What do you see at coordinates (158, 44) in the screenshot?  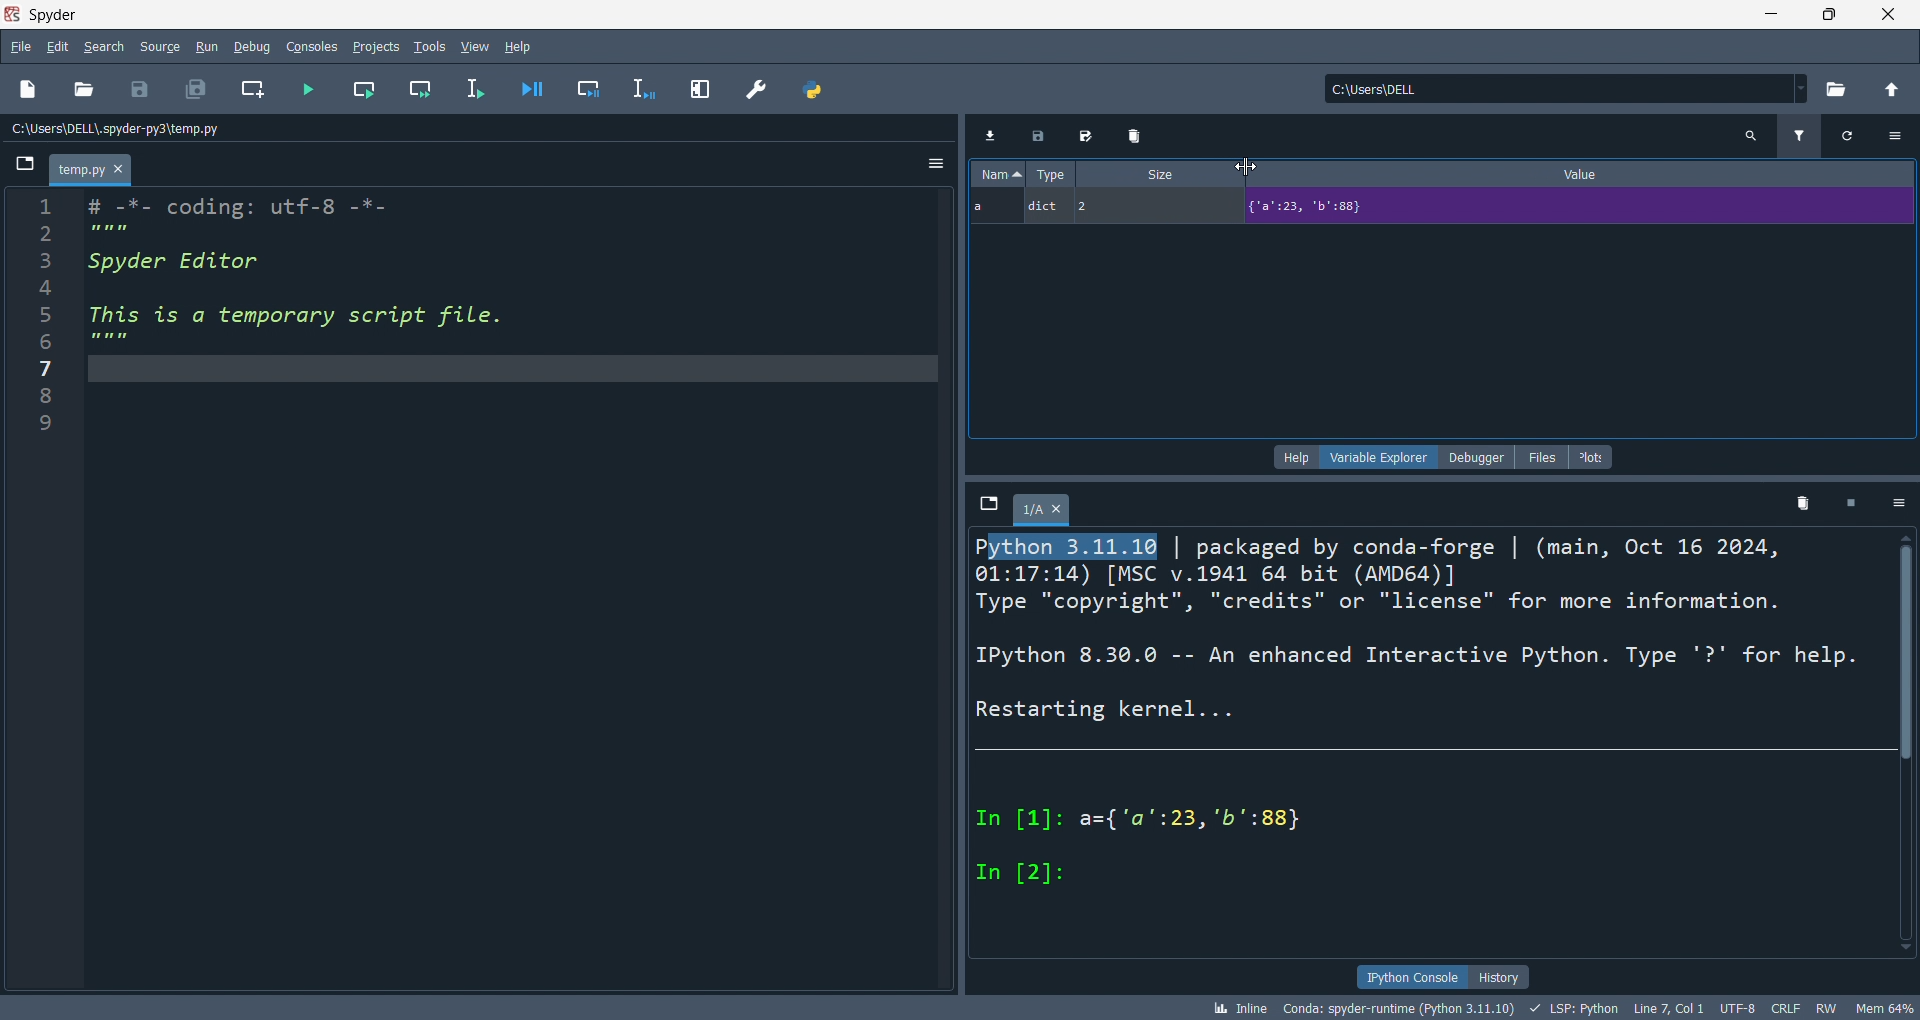 I see `source` at bounding box center [158, 44].